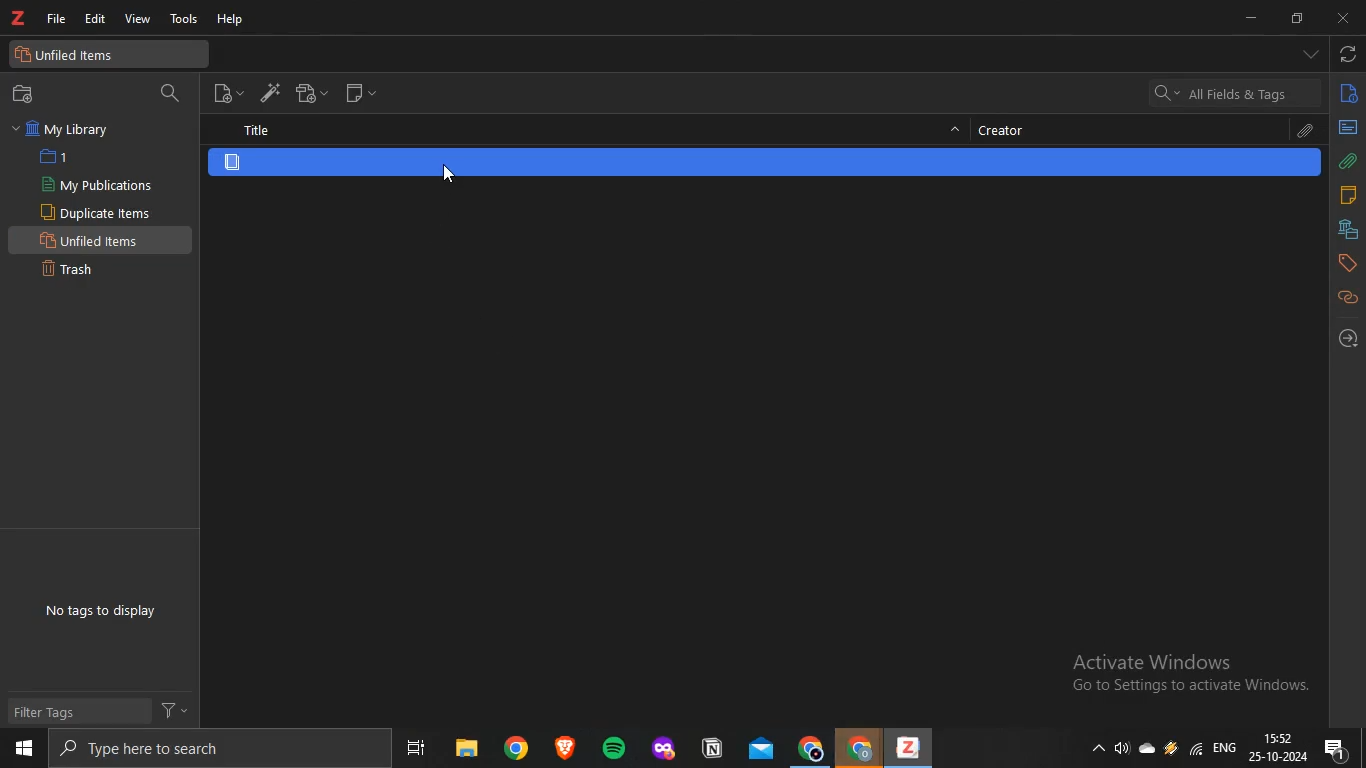 The width and height of the screenshot is (1366, 768). Describe the element at coordinates (1234, 92) in the screenshot. I see `search bar` at that location.